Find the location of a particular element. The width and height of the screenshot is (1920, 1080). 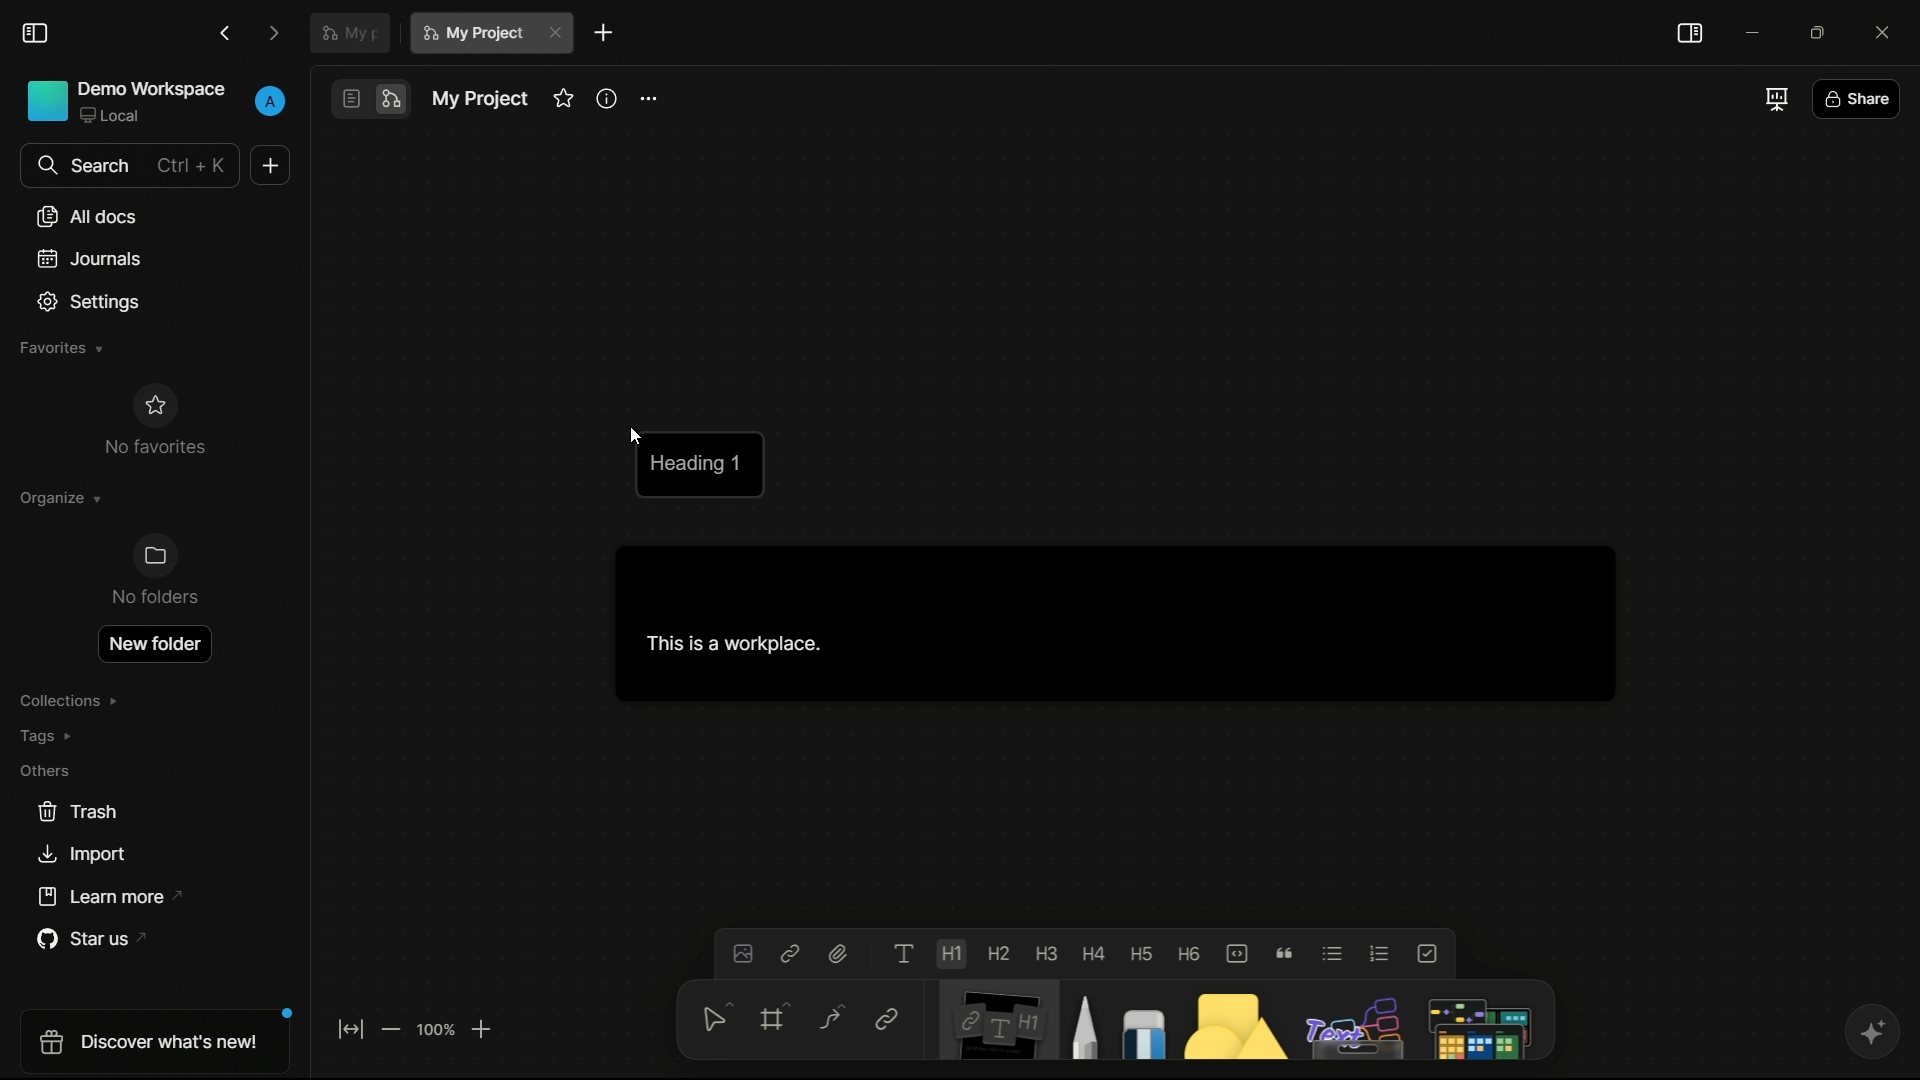

document name is located at coordinates (479, 100).